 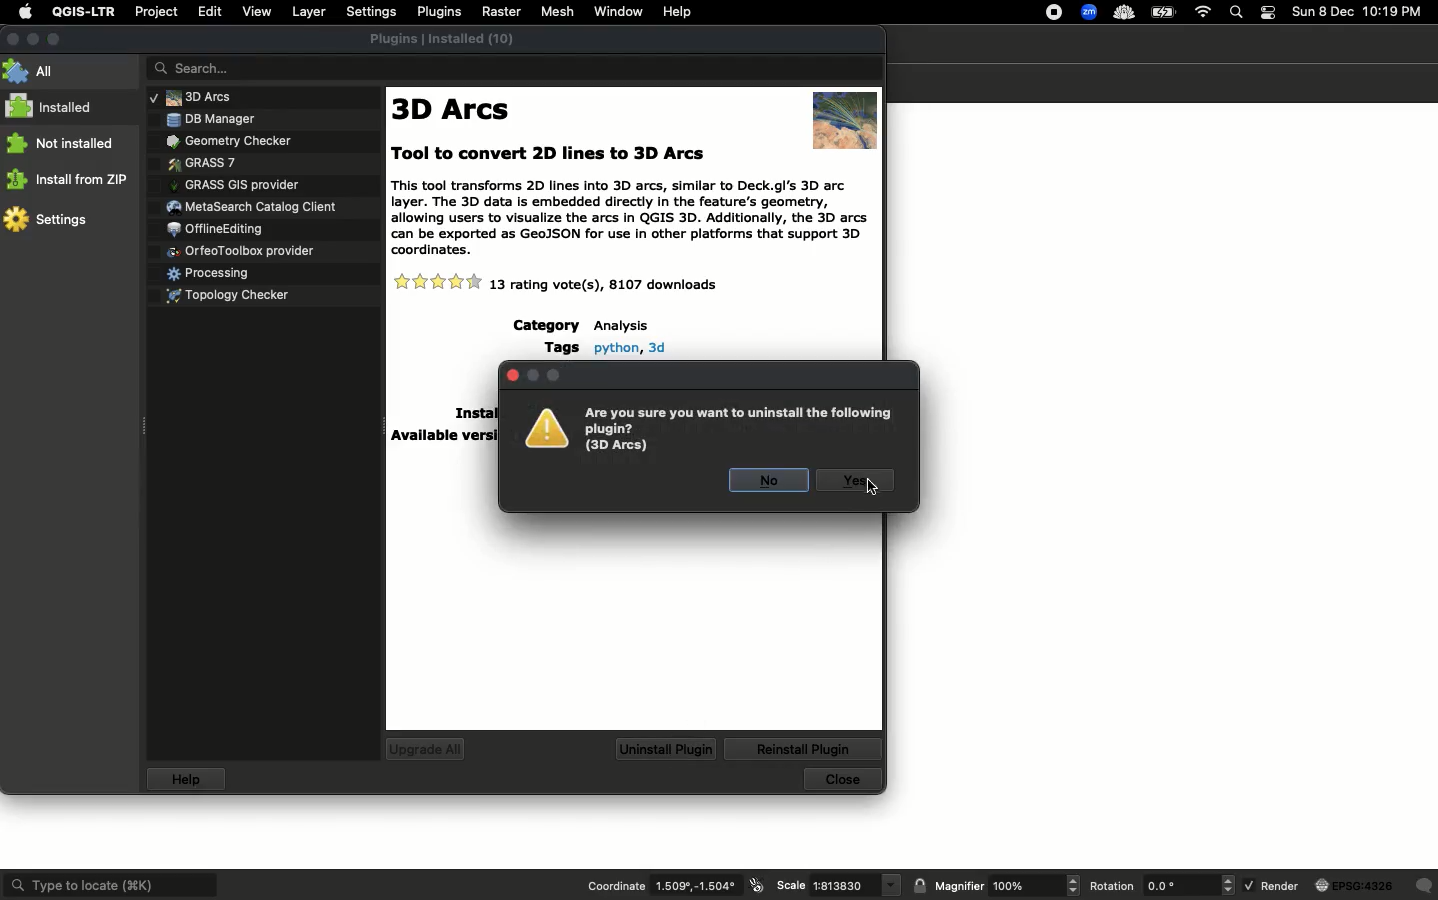 What do you see at coordinates (446, 37) in the screenshot?
I see `Plugins installed` at bounding box center [446, 37].